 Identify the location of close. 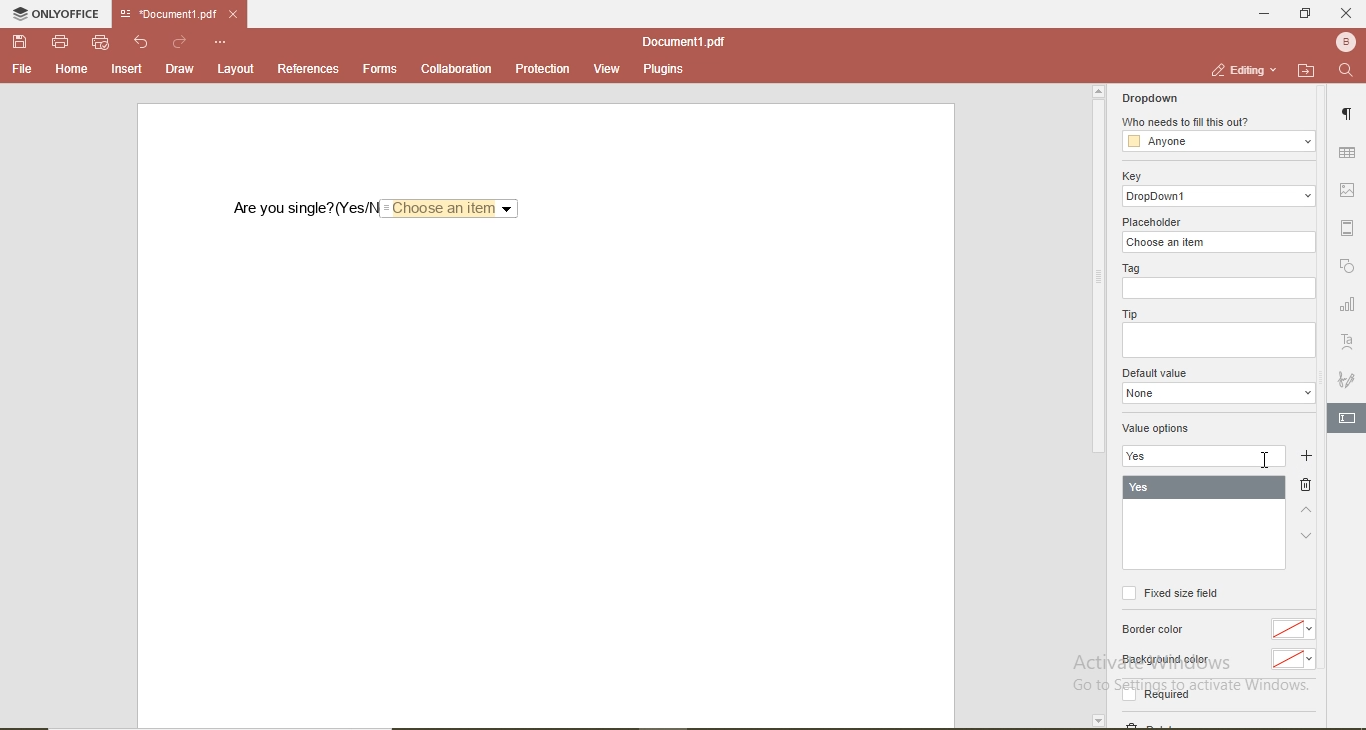
(1347, 14).